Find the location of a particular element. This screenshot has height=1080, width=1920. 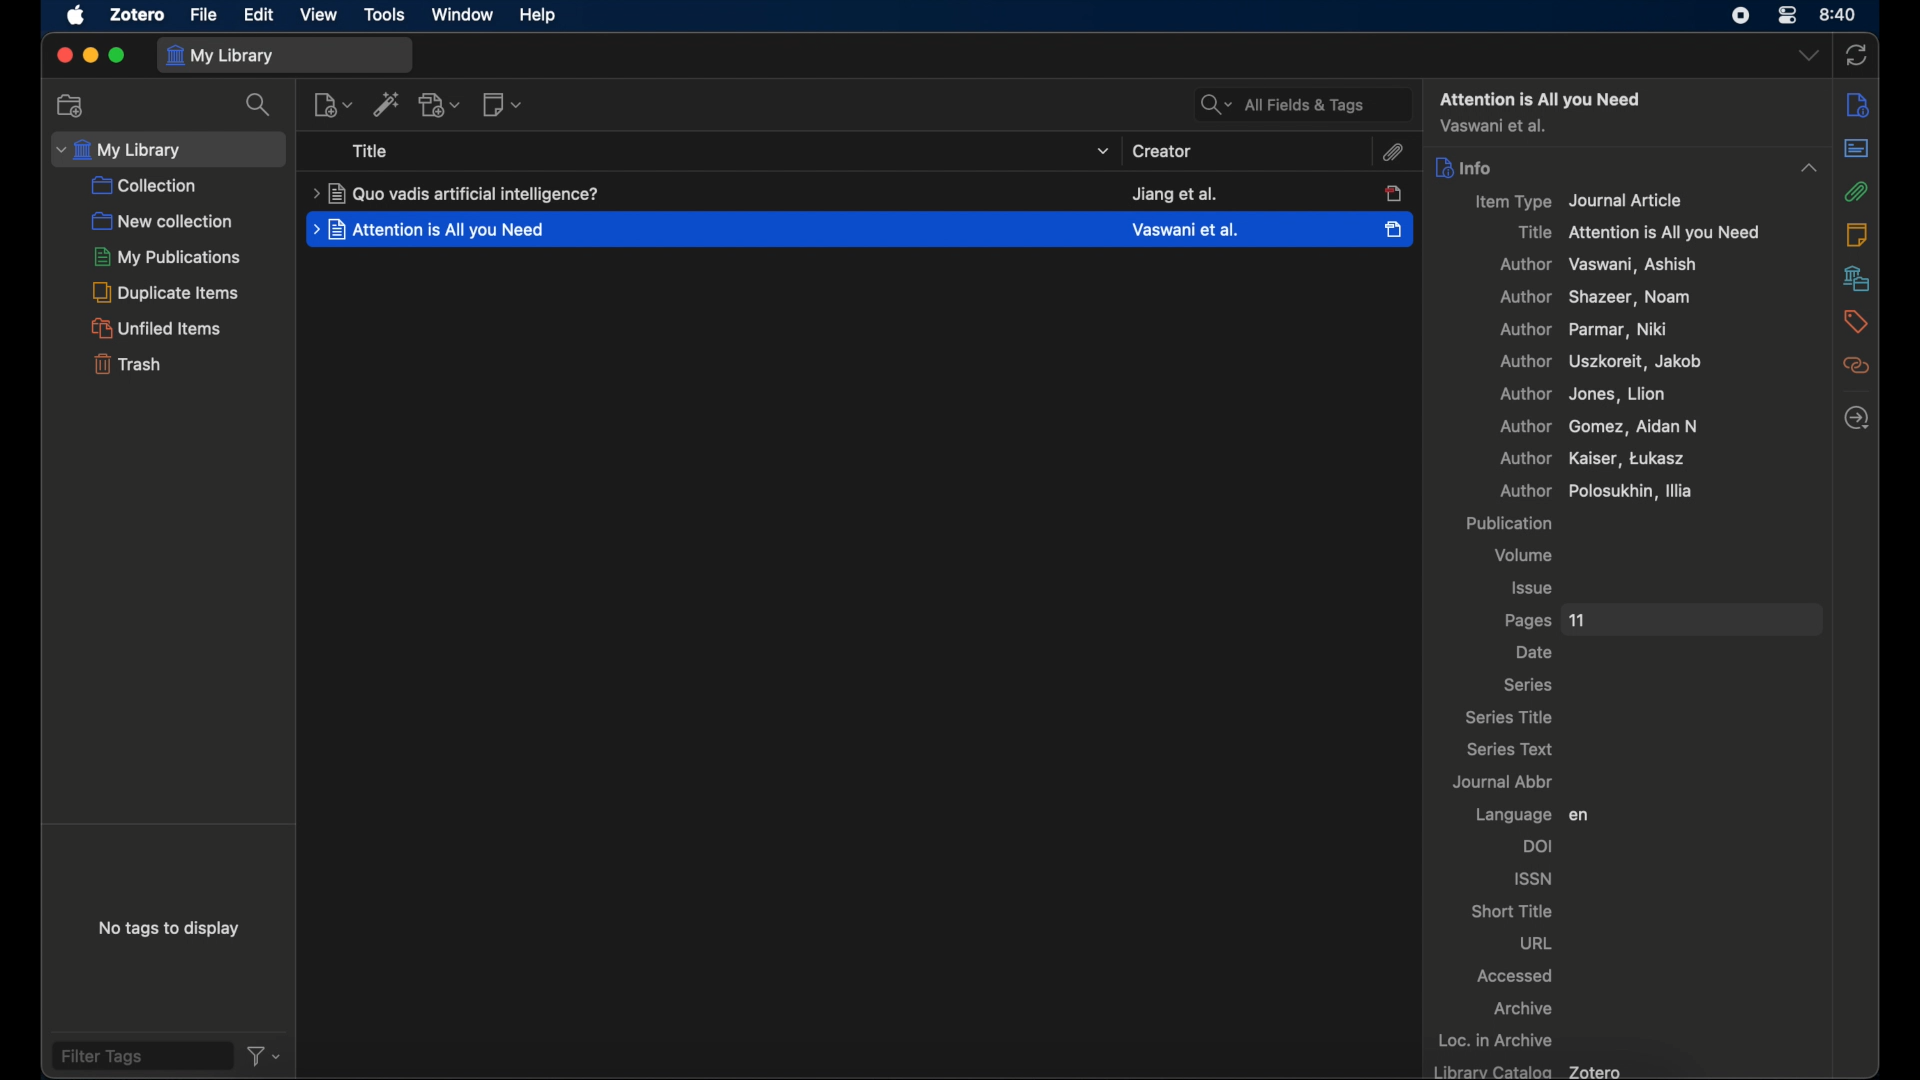

attachment is located at coordinates (1857, 190).